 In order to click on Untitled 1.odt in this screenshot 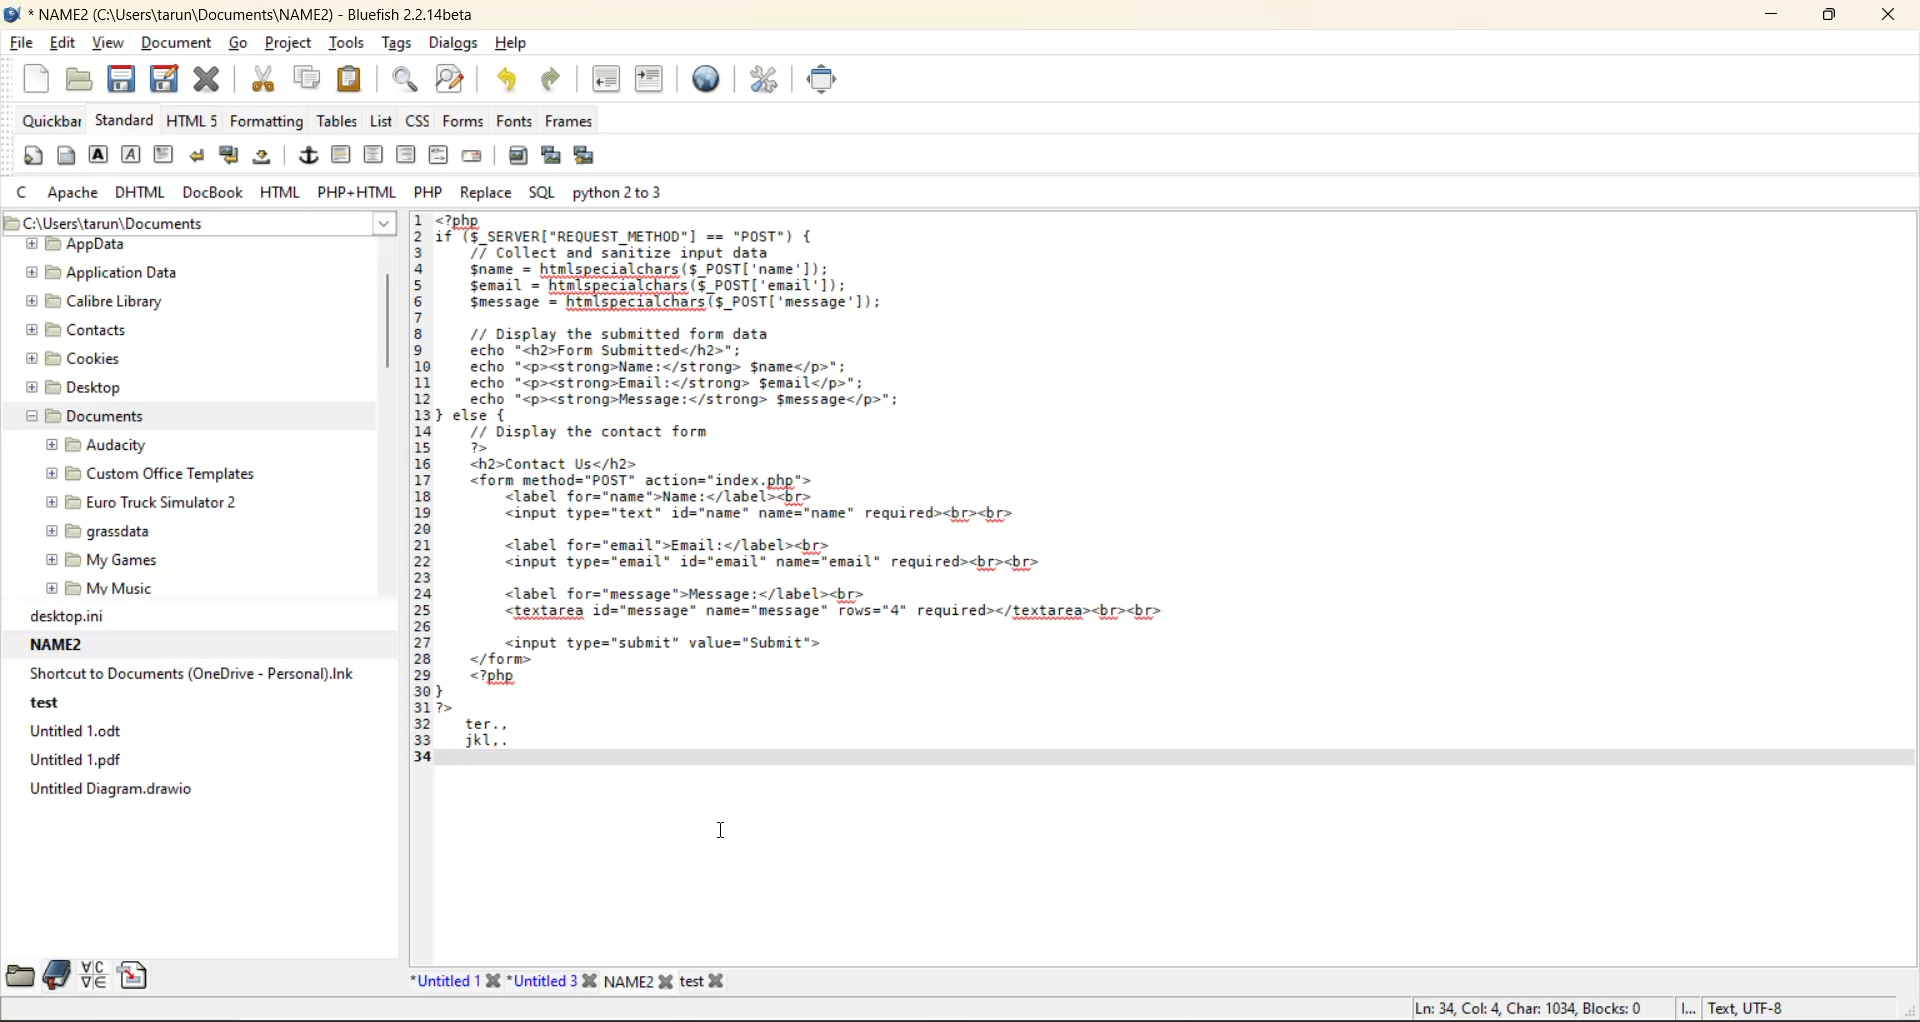, I will do `click(78, 734)`.